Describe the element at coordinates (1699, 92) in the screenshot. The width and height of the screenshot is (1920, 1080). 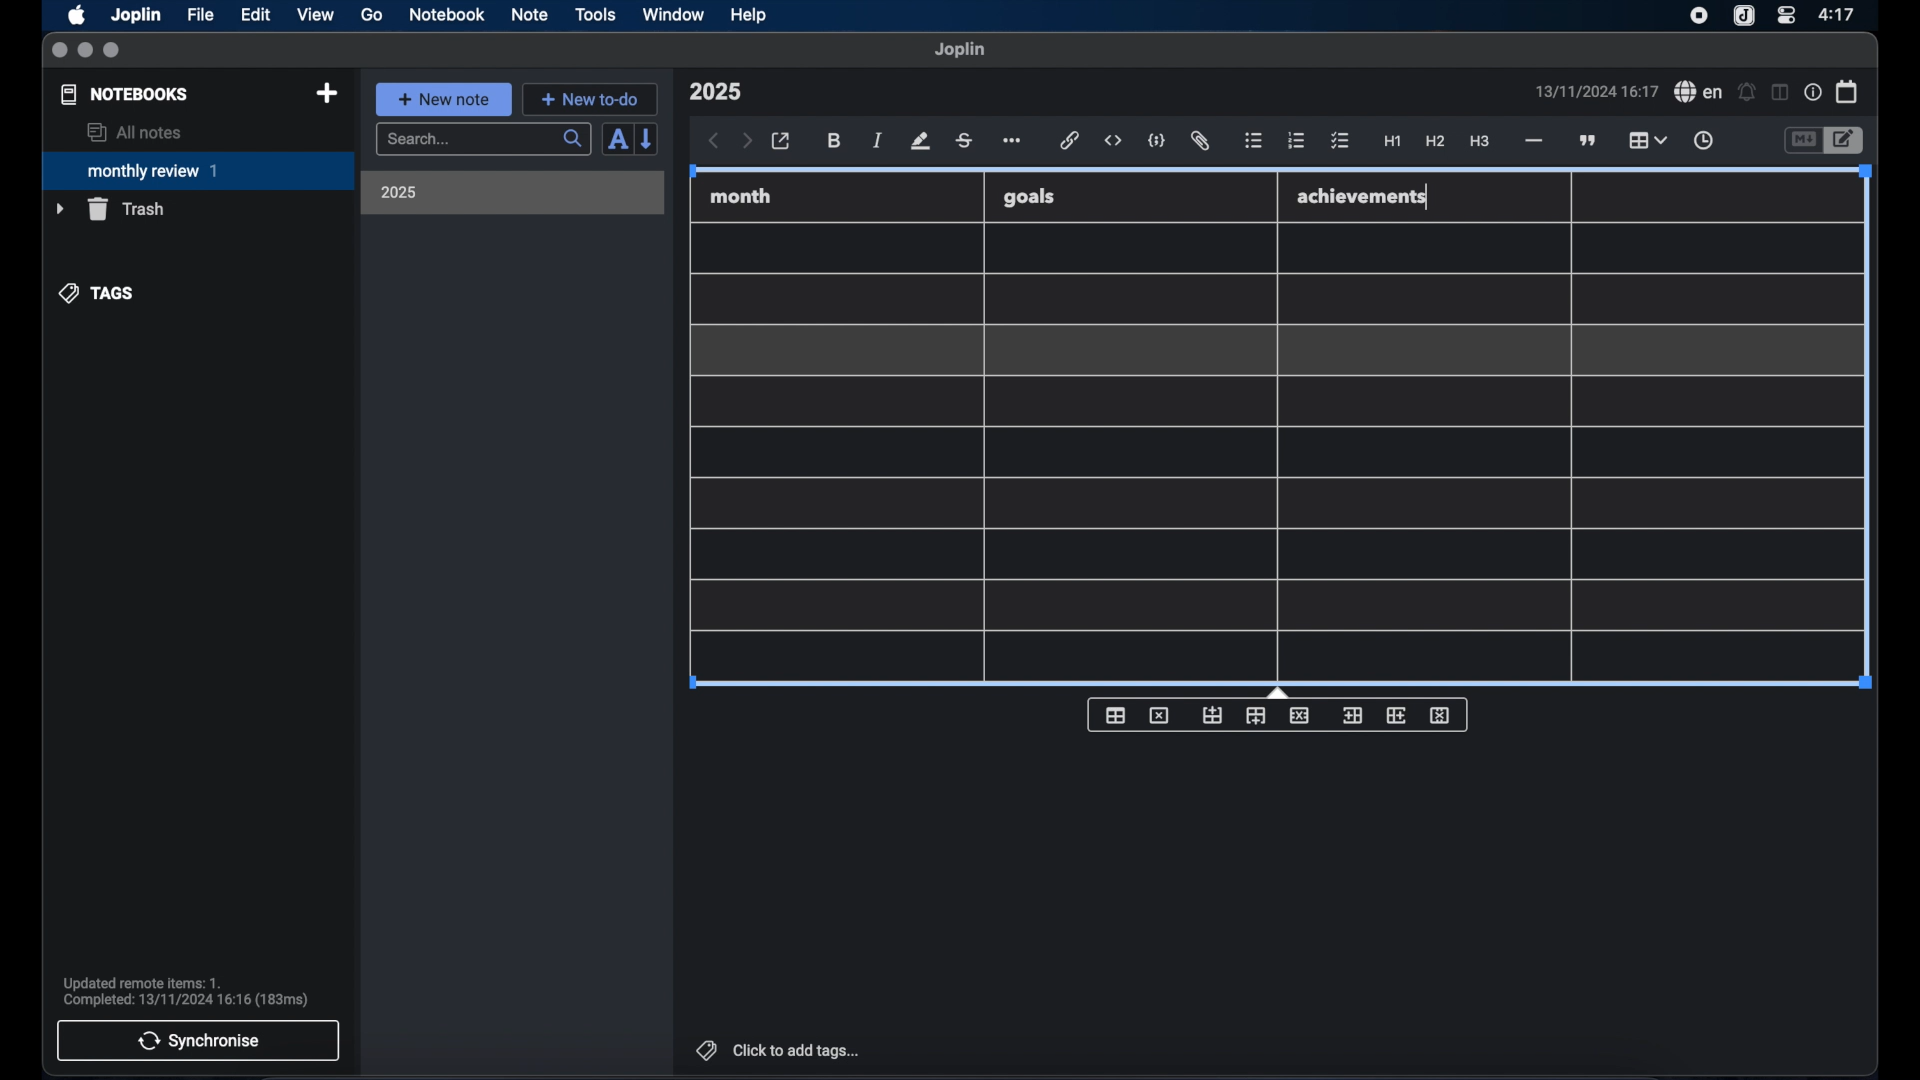
I see `spel check` at that location.